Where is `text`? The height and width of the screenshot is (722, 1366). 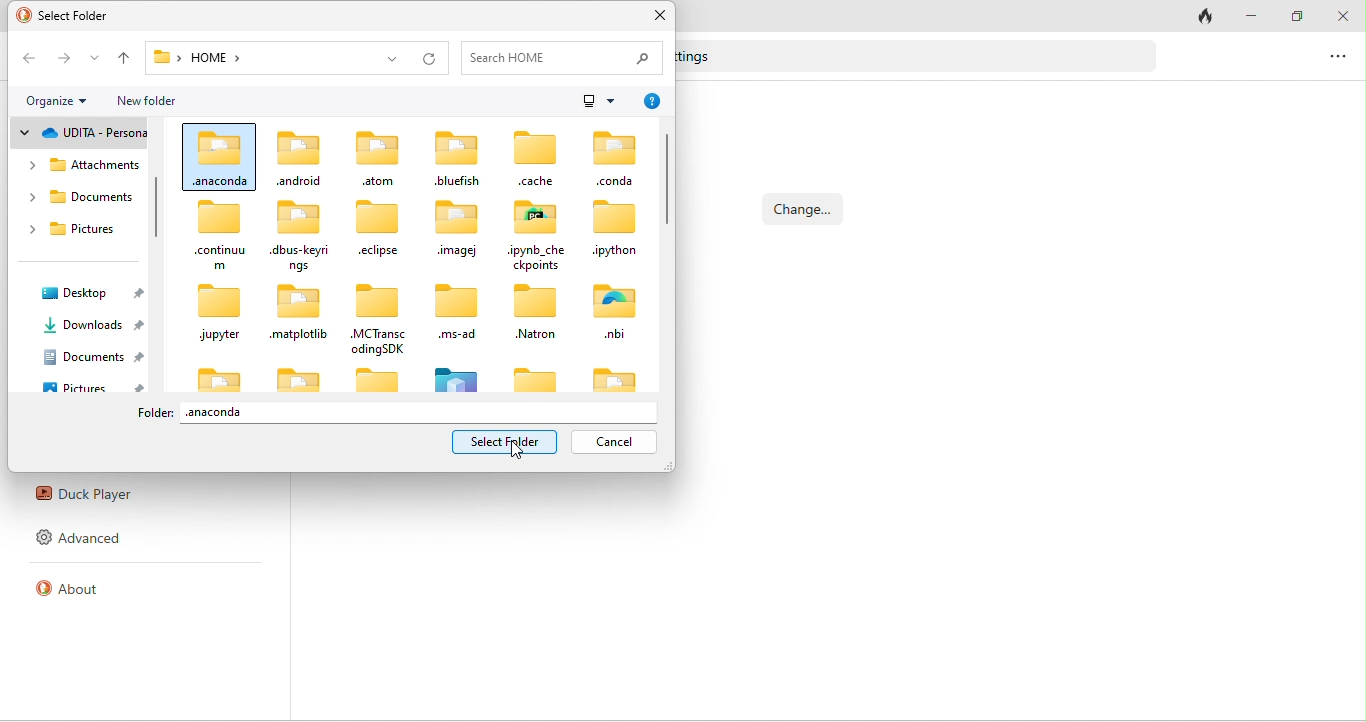
text is located at coordinates (699, 57).